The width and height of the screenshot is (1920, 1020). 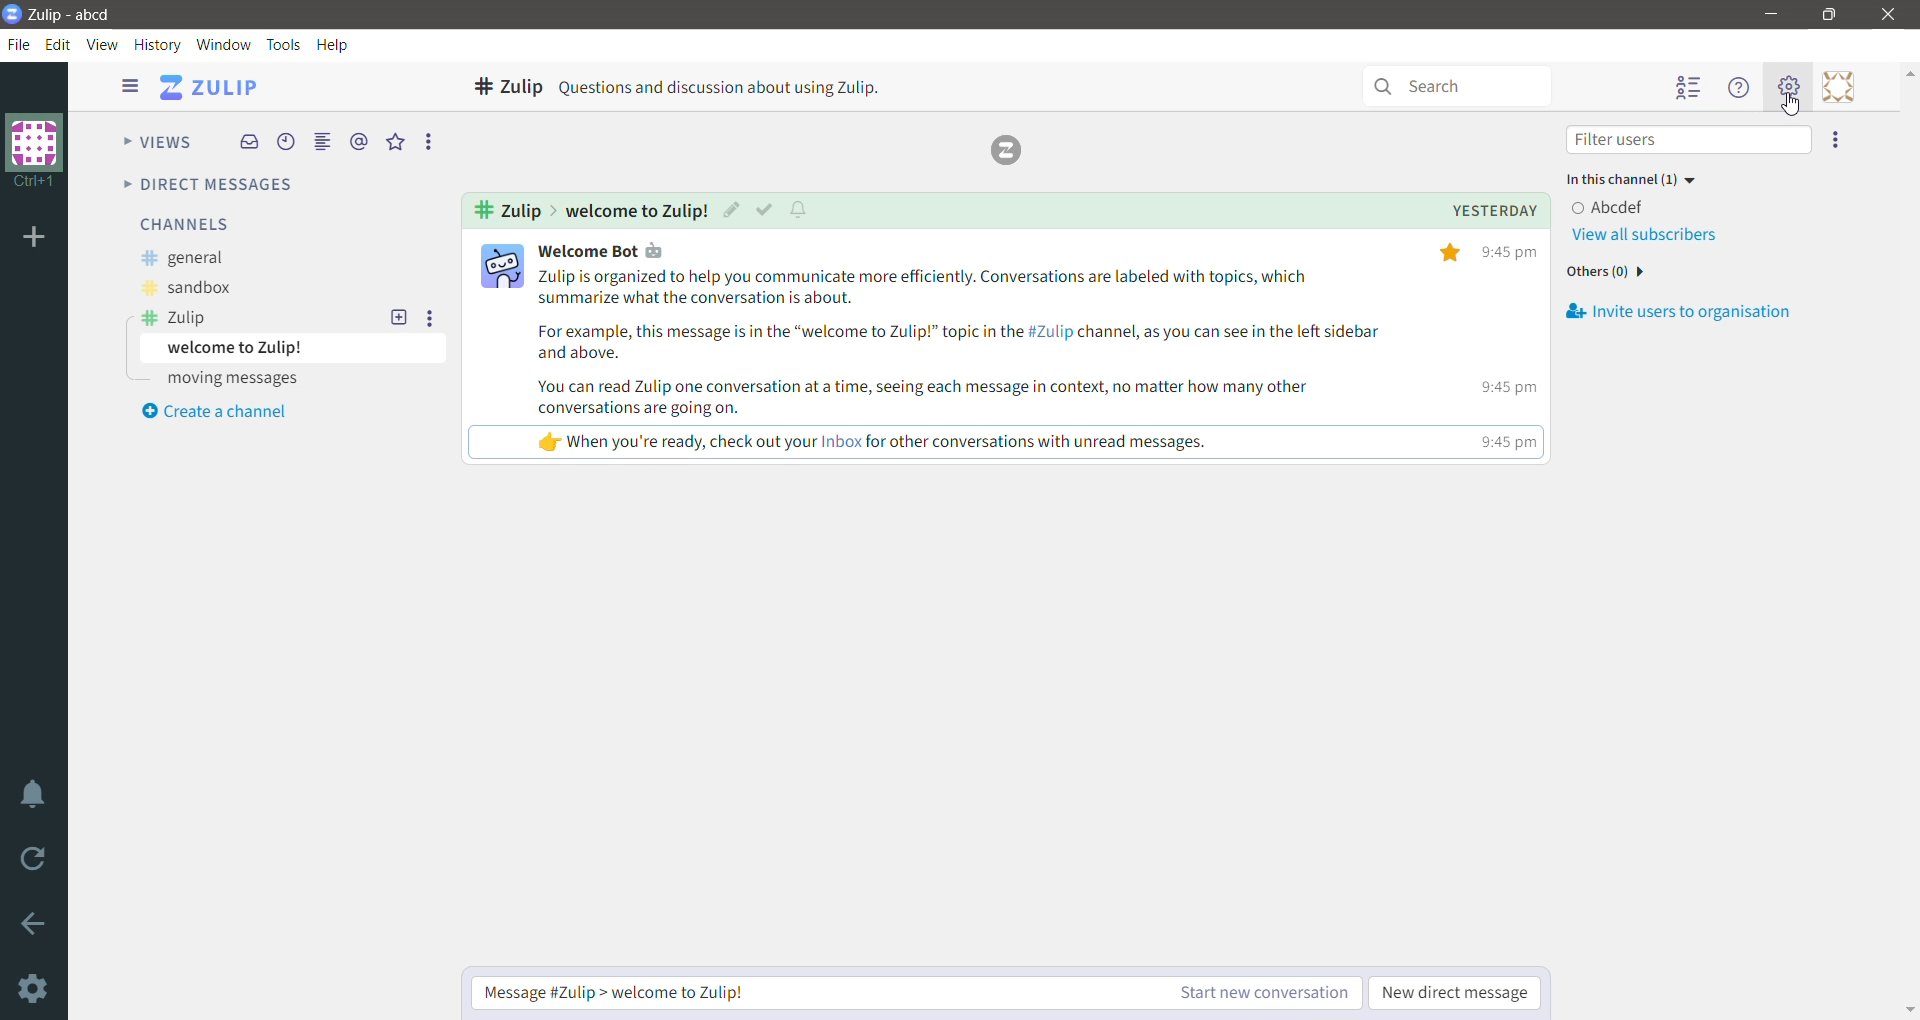 I want to click on Mark as read, so click(x=766, y=209).